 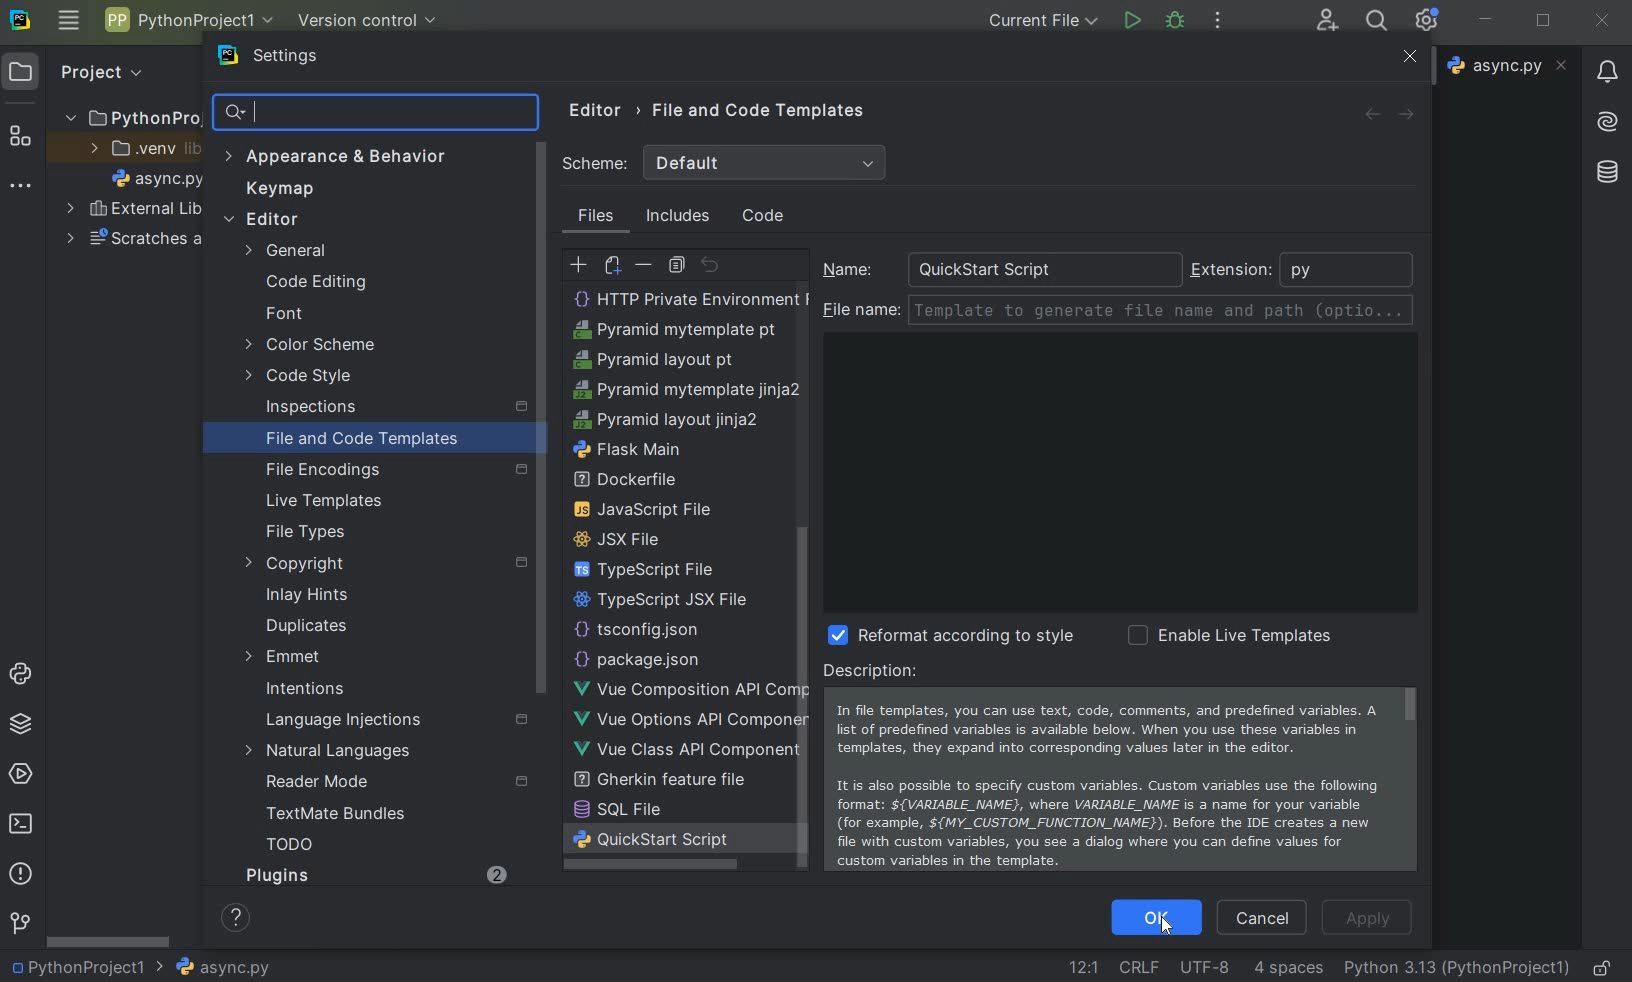 I want to click on TextMate Bundles, so click(x=355, y=814).